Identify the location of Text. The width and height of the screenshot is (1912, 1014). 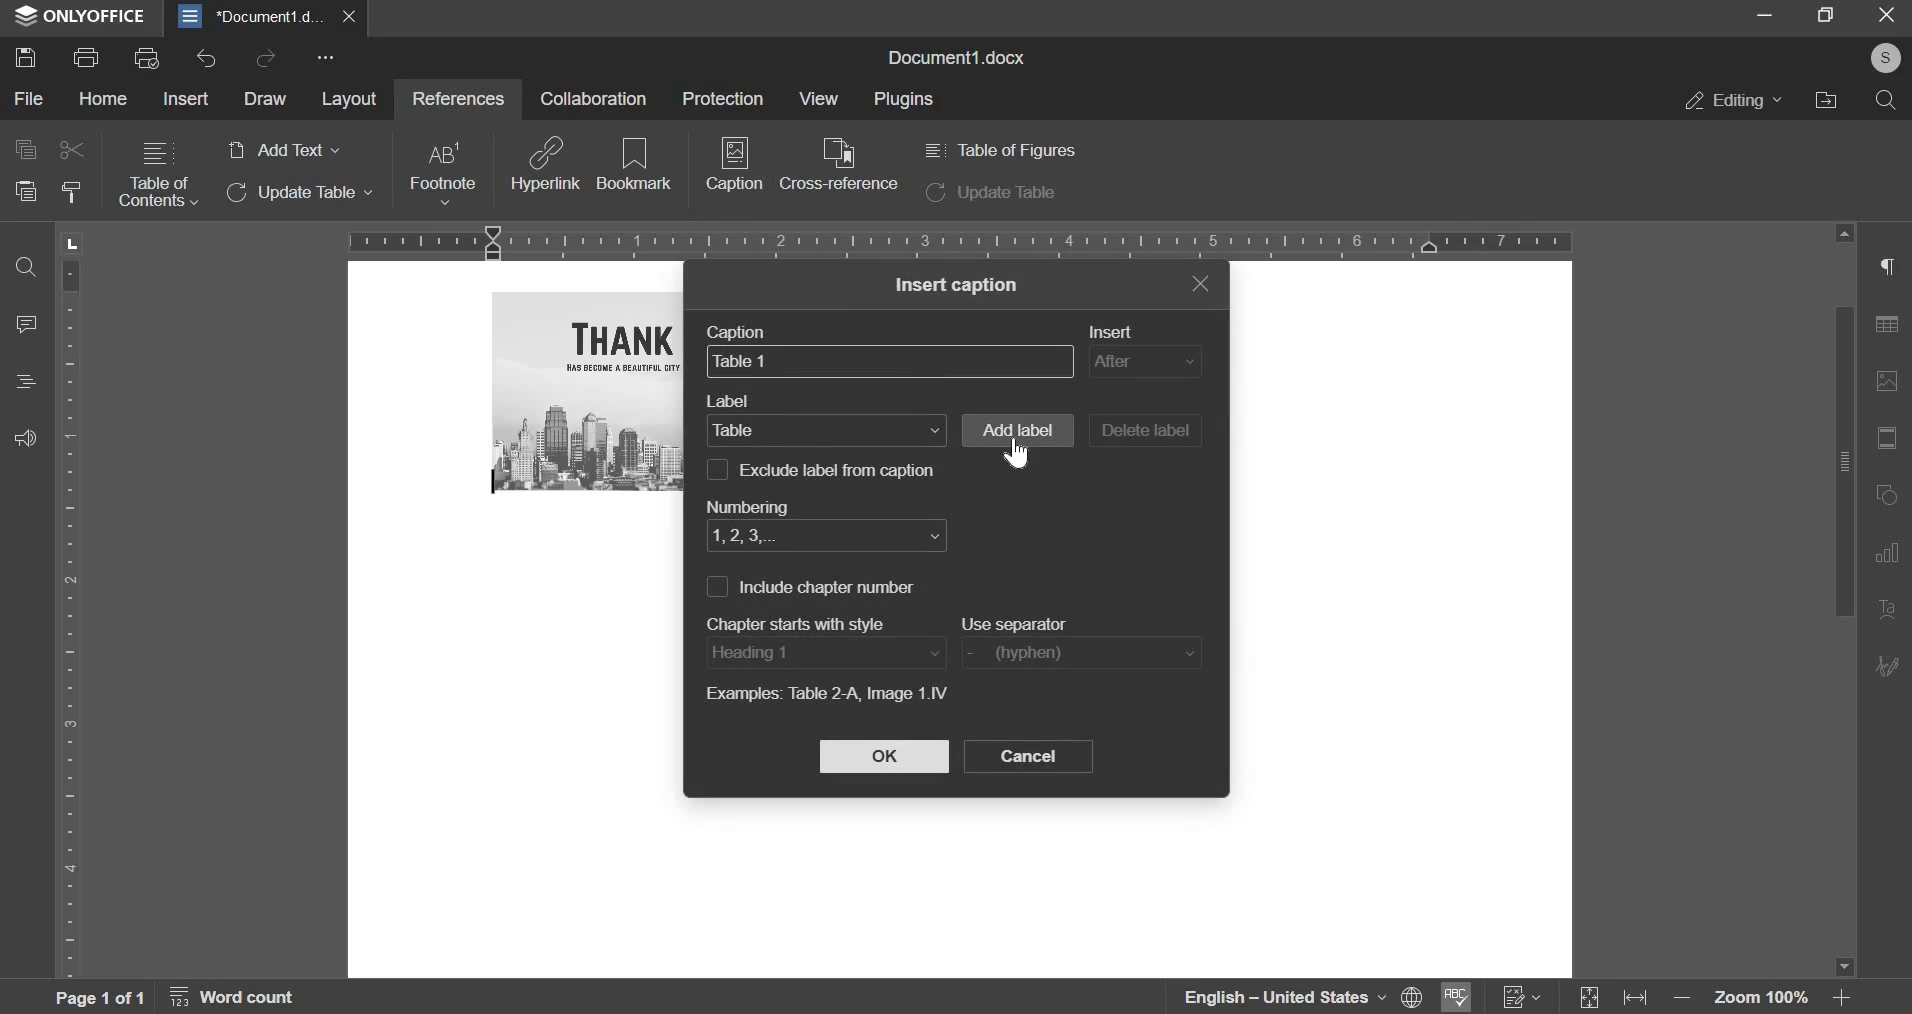
(1889, 611).